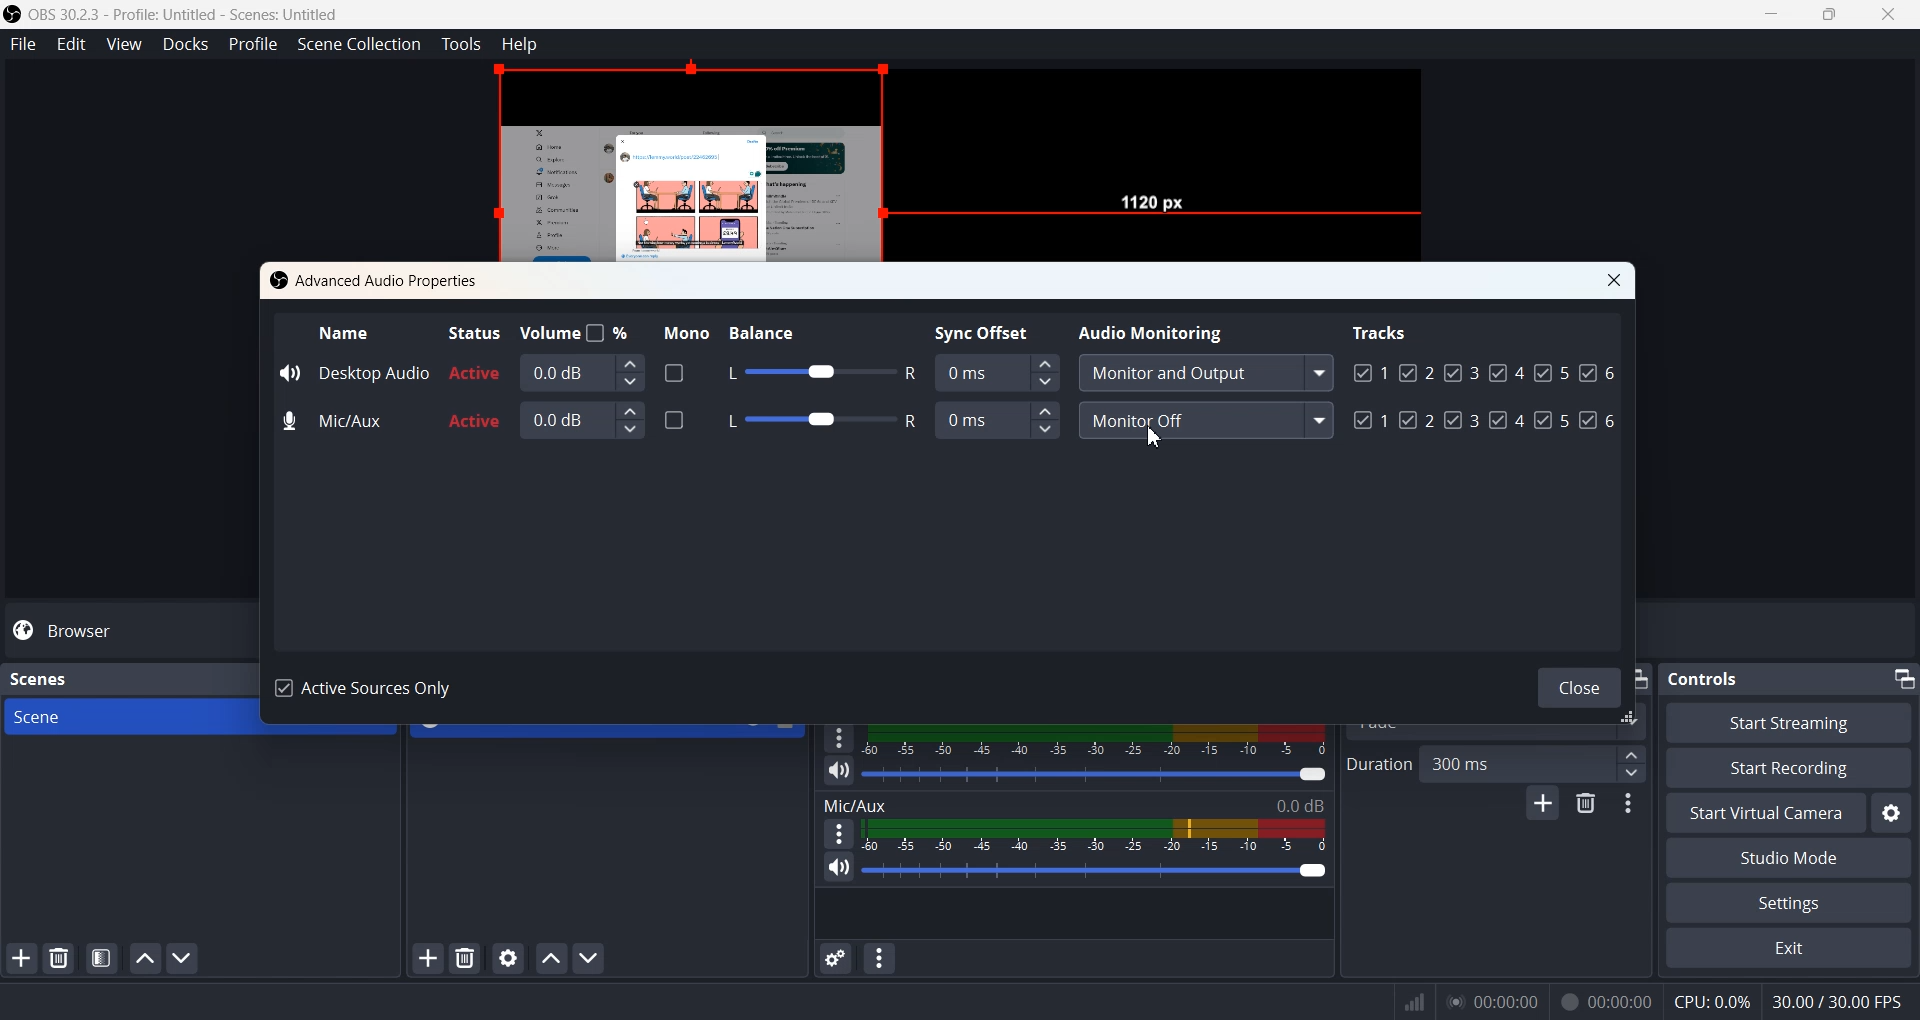  I want to click on Mute / Unmute, so click(839, 868).